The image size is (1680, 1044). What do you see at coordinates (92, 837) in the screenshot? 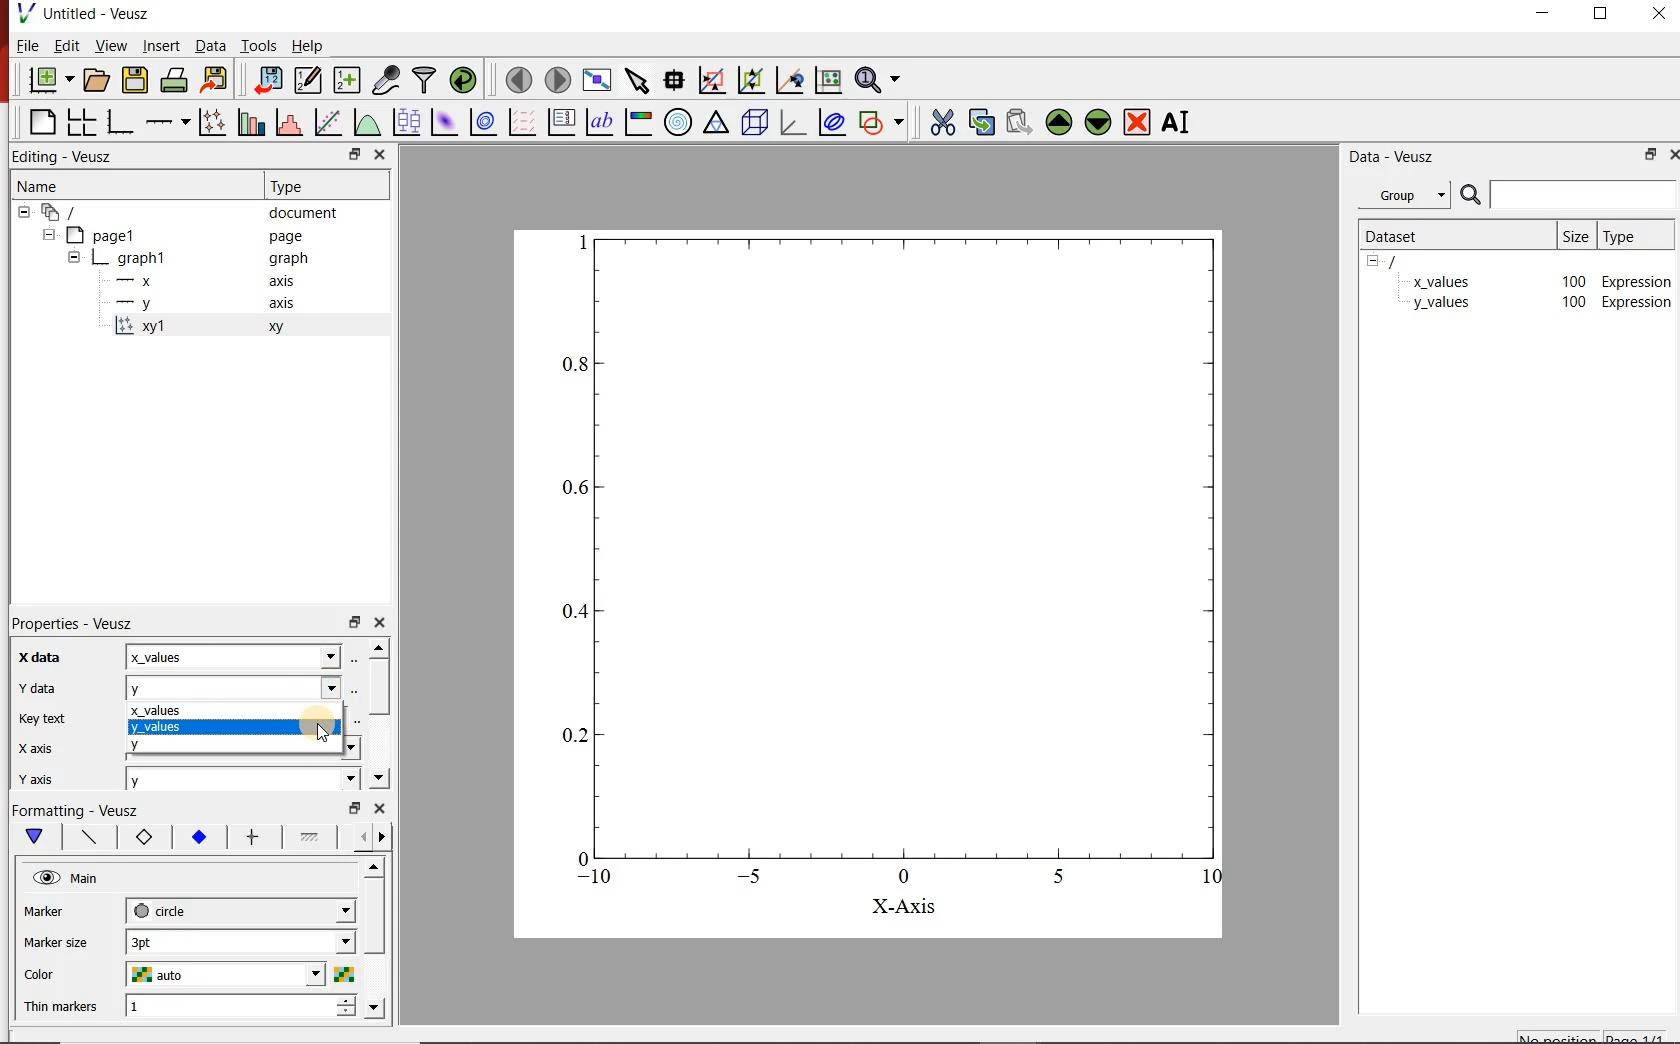
I see `plot line` at bounding box center [92, 837].